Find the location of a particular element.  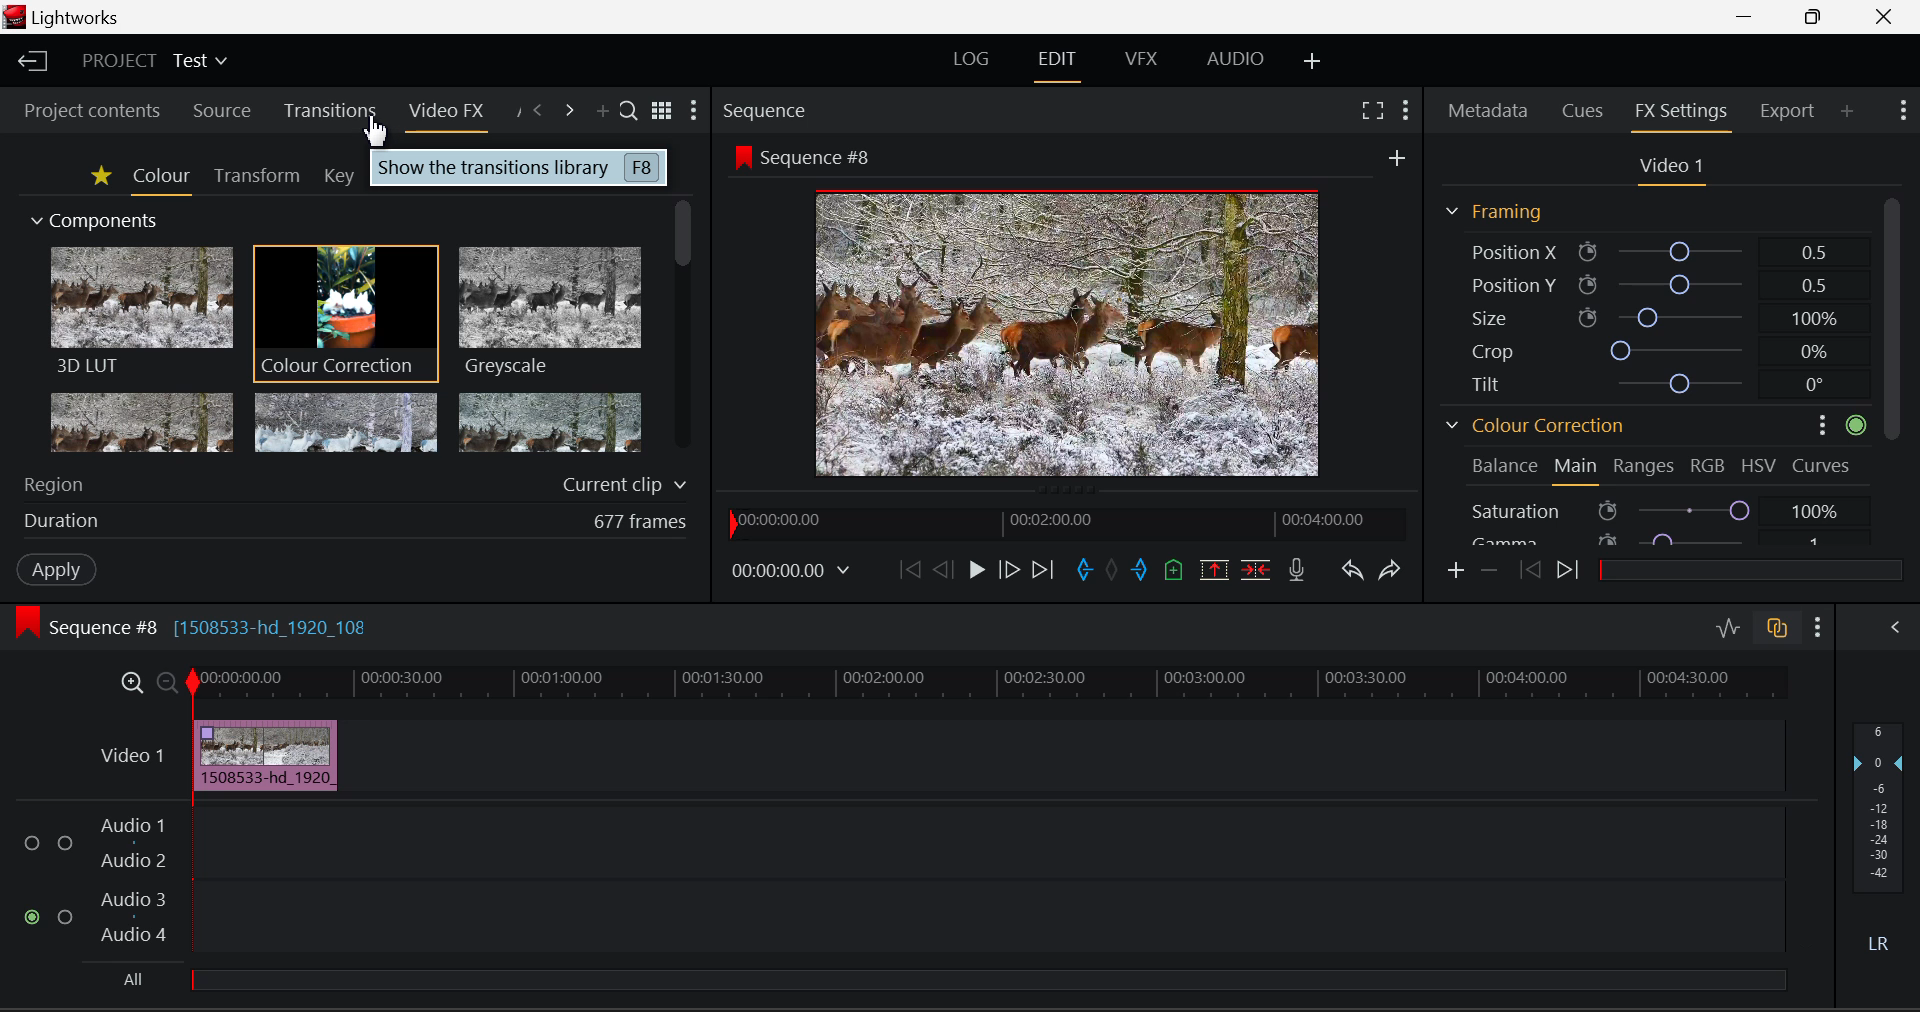

Search is located at coordinates (625, 107).